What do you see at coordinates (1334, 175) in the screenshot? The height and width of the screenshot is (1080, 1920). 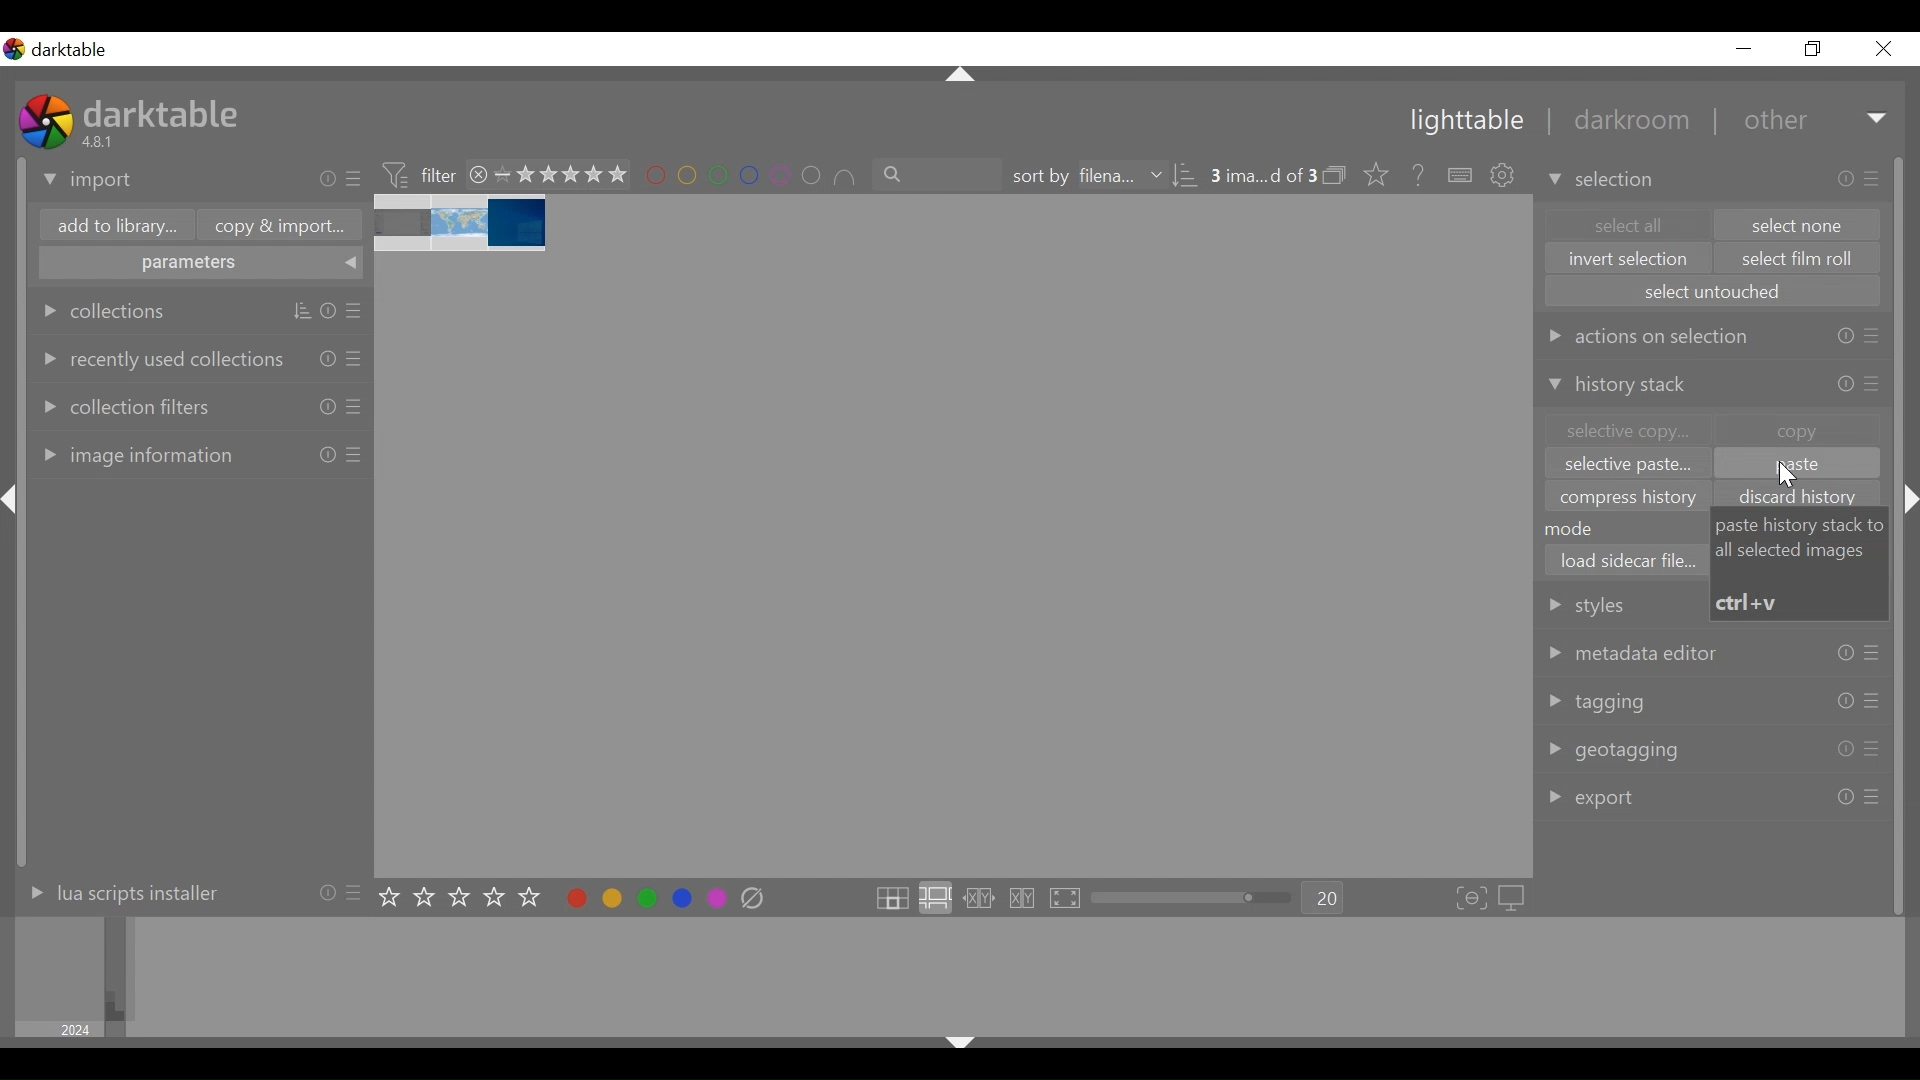 I see `expand/collapse grouped images` at bounding box center [1334, 175].